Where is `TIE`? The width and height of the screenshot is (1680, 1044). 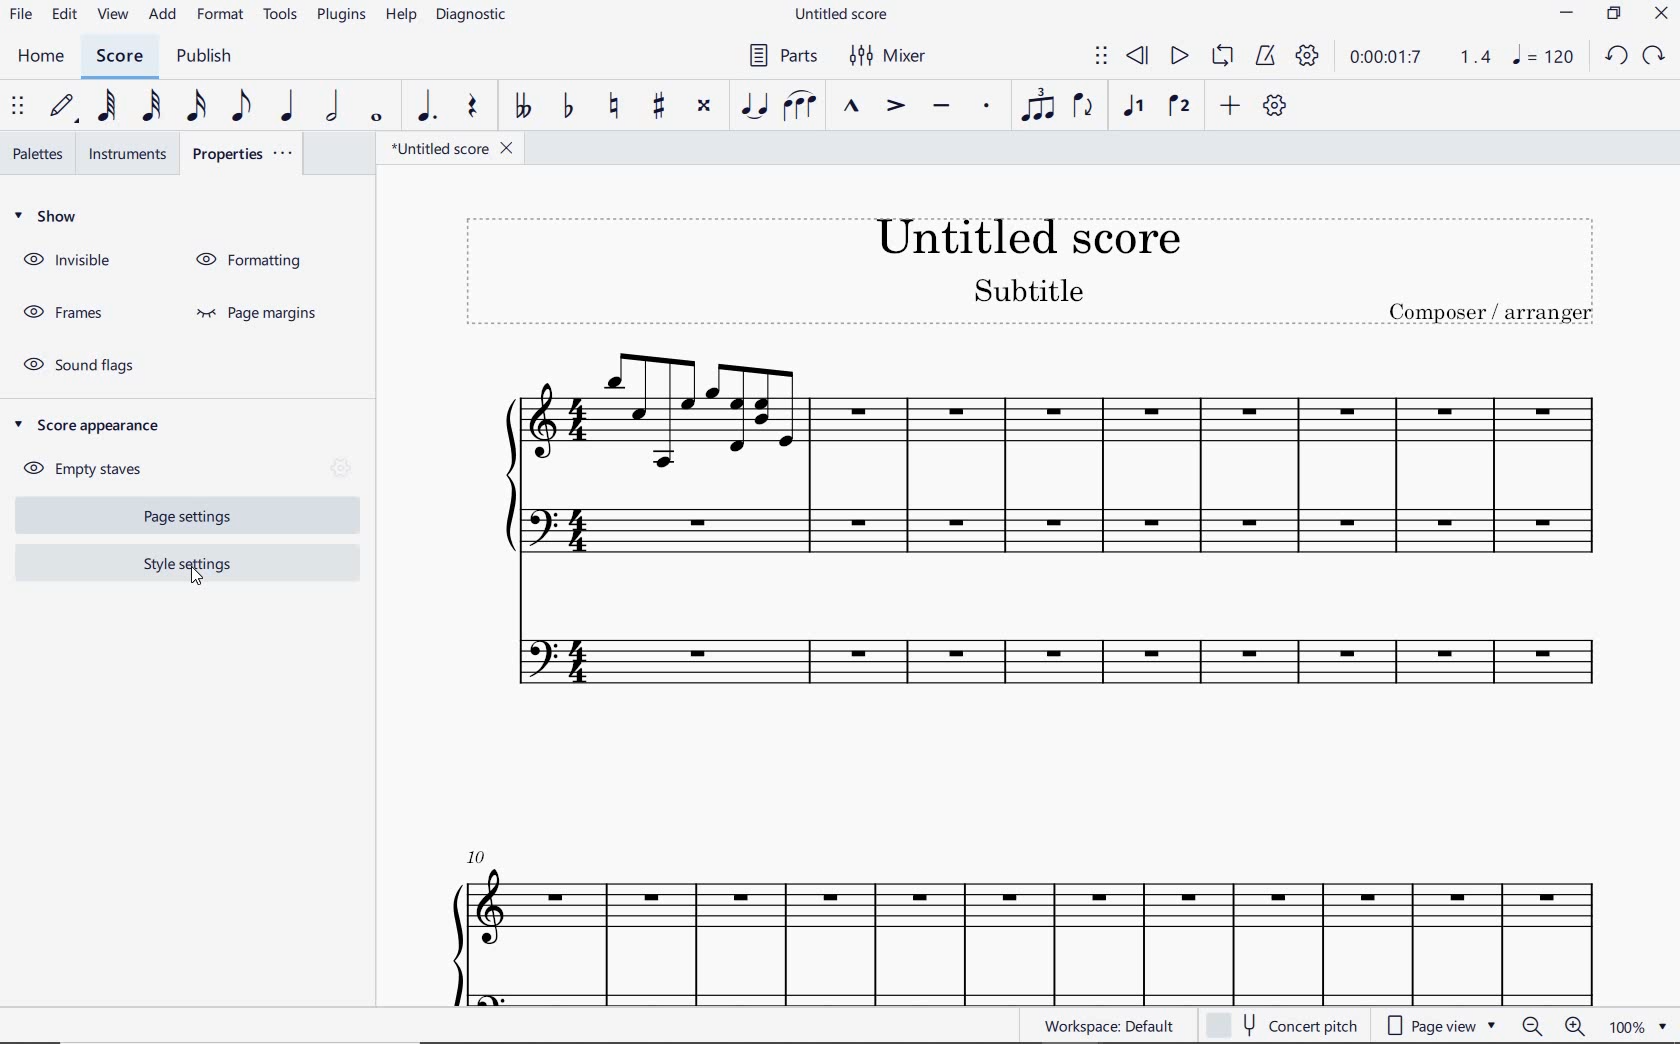
TIE is located at coordinates (755, 105).